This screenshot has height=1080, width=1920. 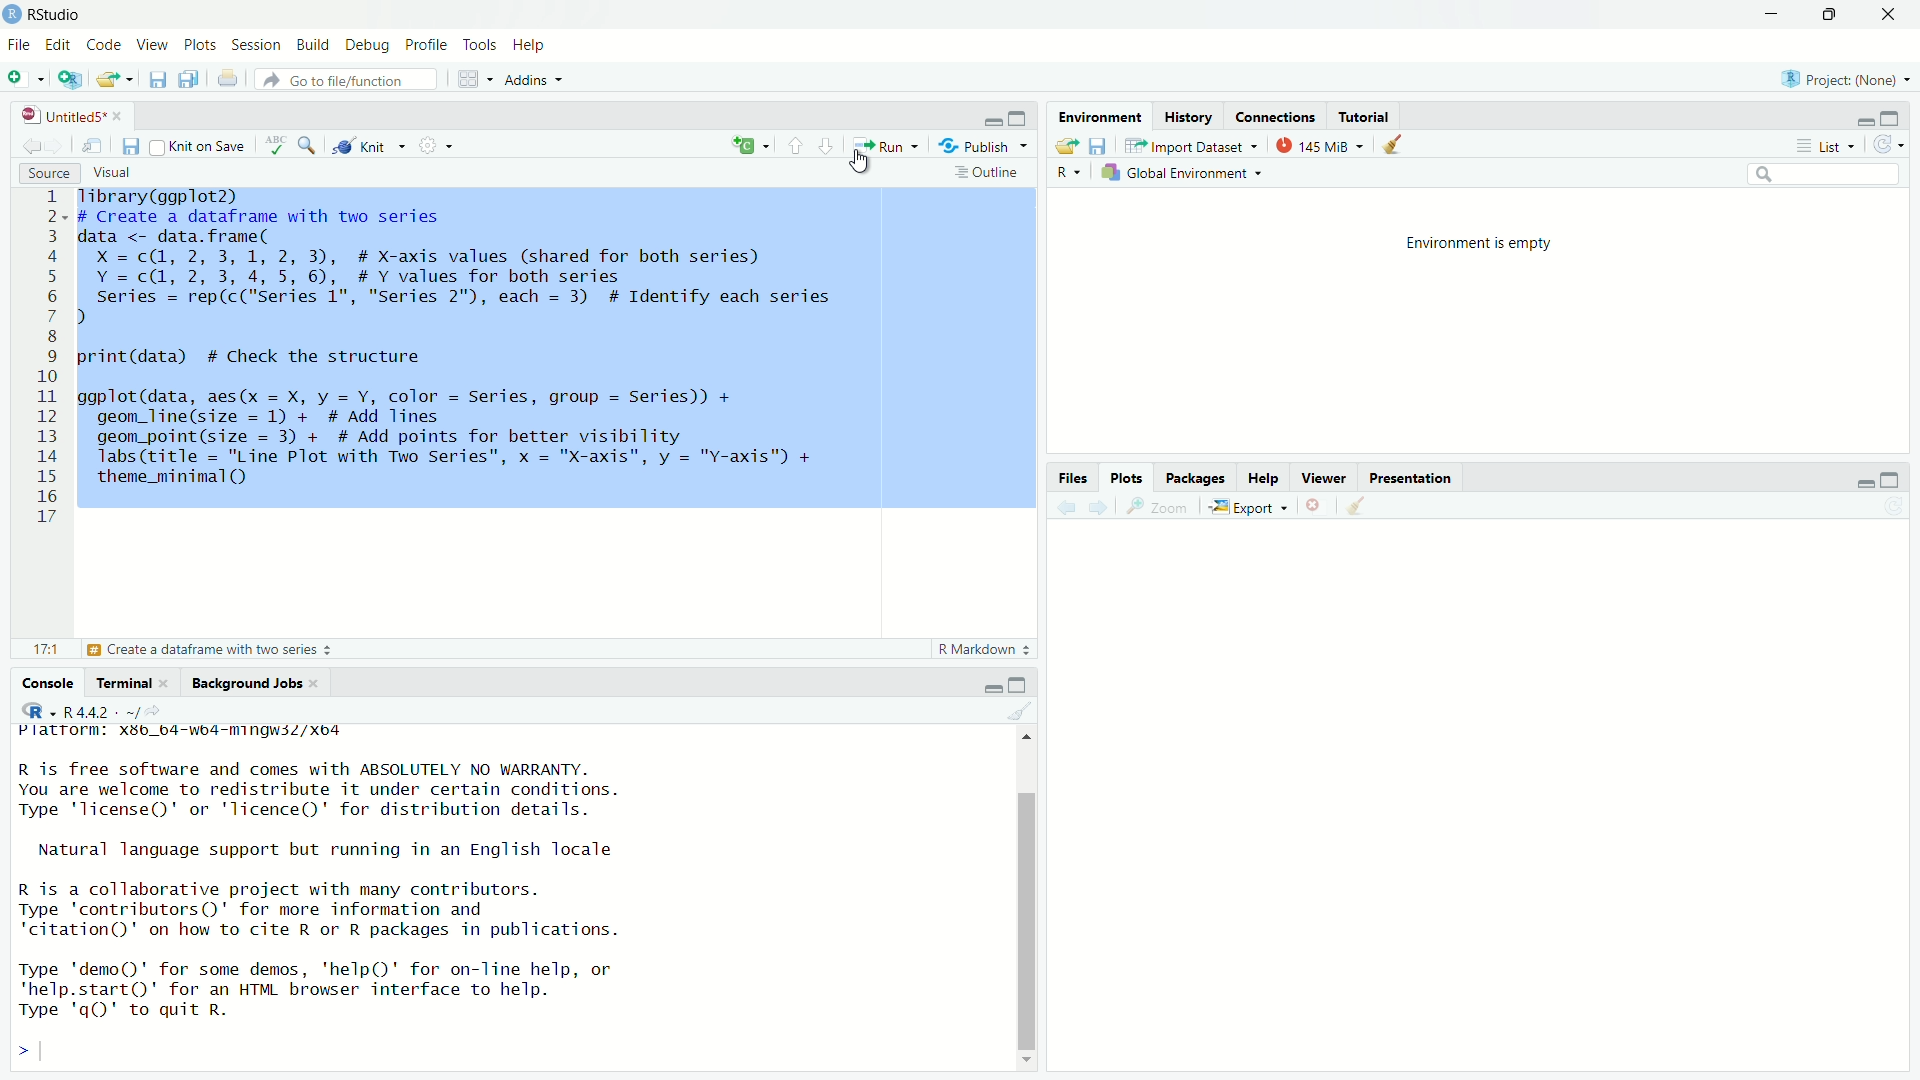 I want to click on Minimize, so click(x=990, y=120).